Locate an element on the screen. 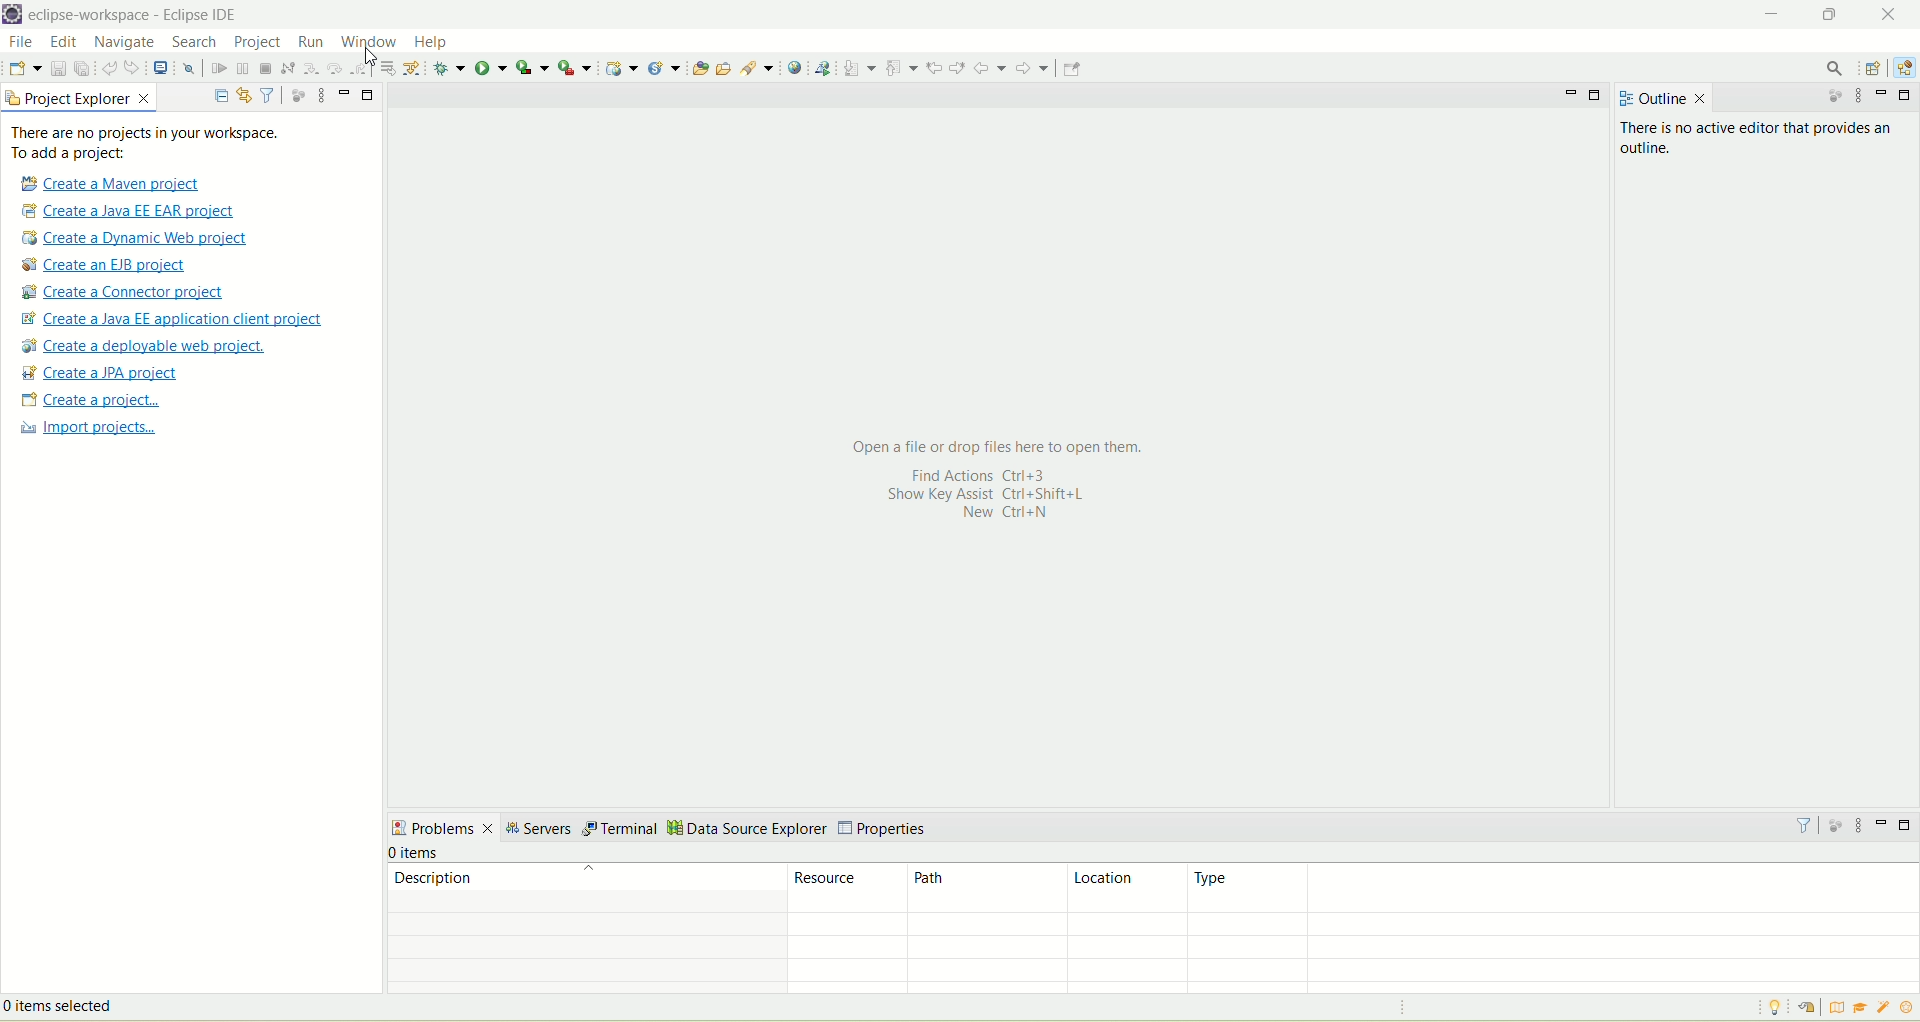 This screenshot has width=1920, height=1022. path is located at coordinates (988, 889).